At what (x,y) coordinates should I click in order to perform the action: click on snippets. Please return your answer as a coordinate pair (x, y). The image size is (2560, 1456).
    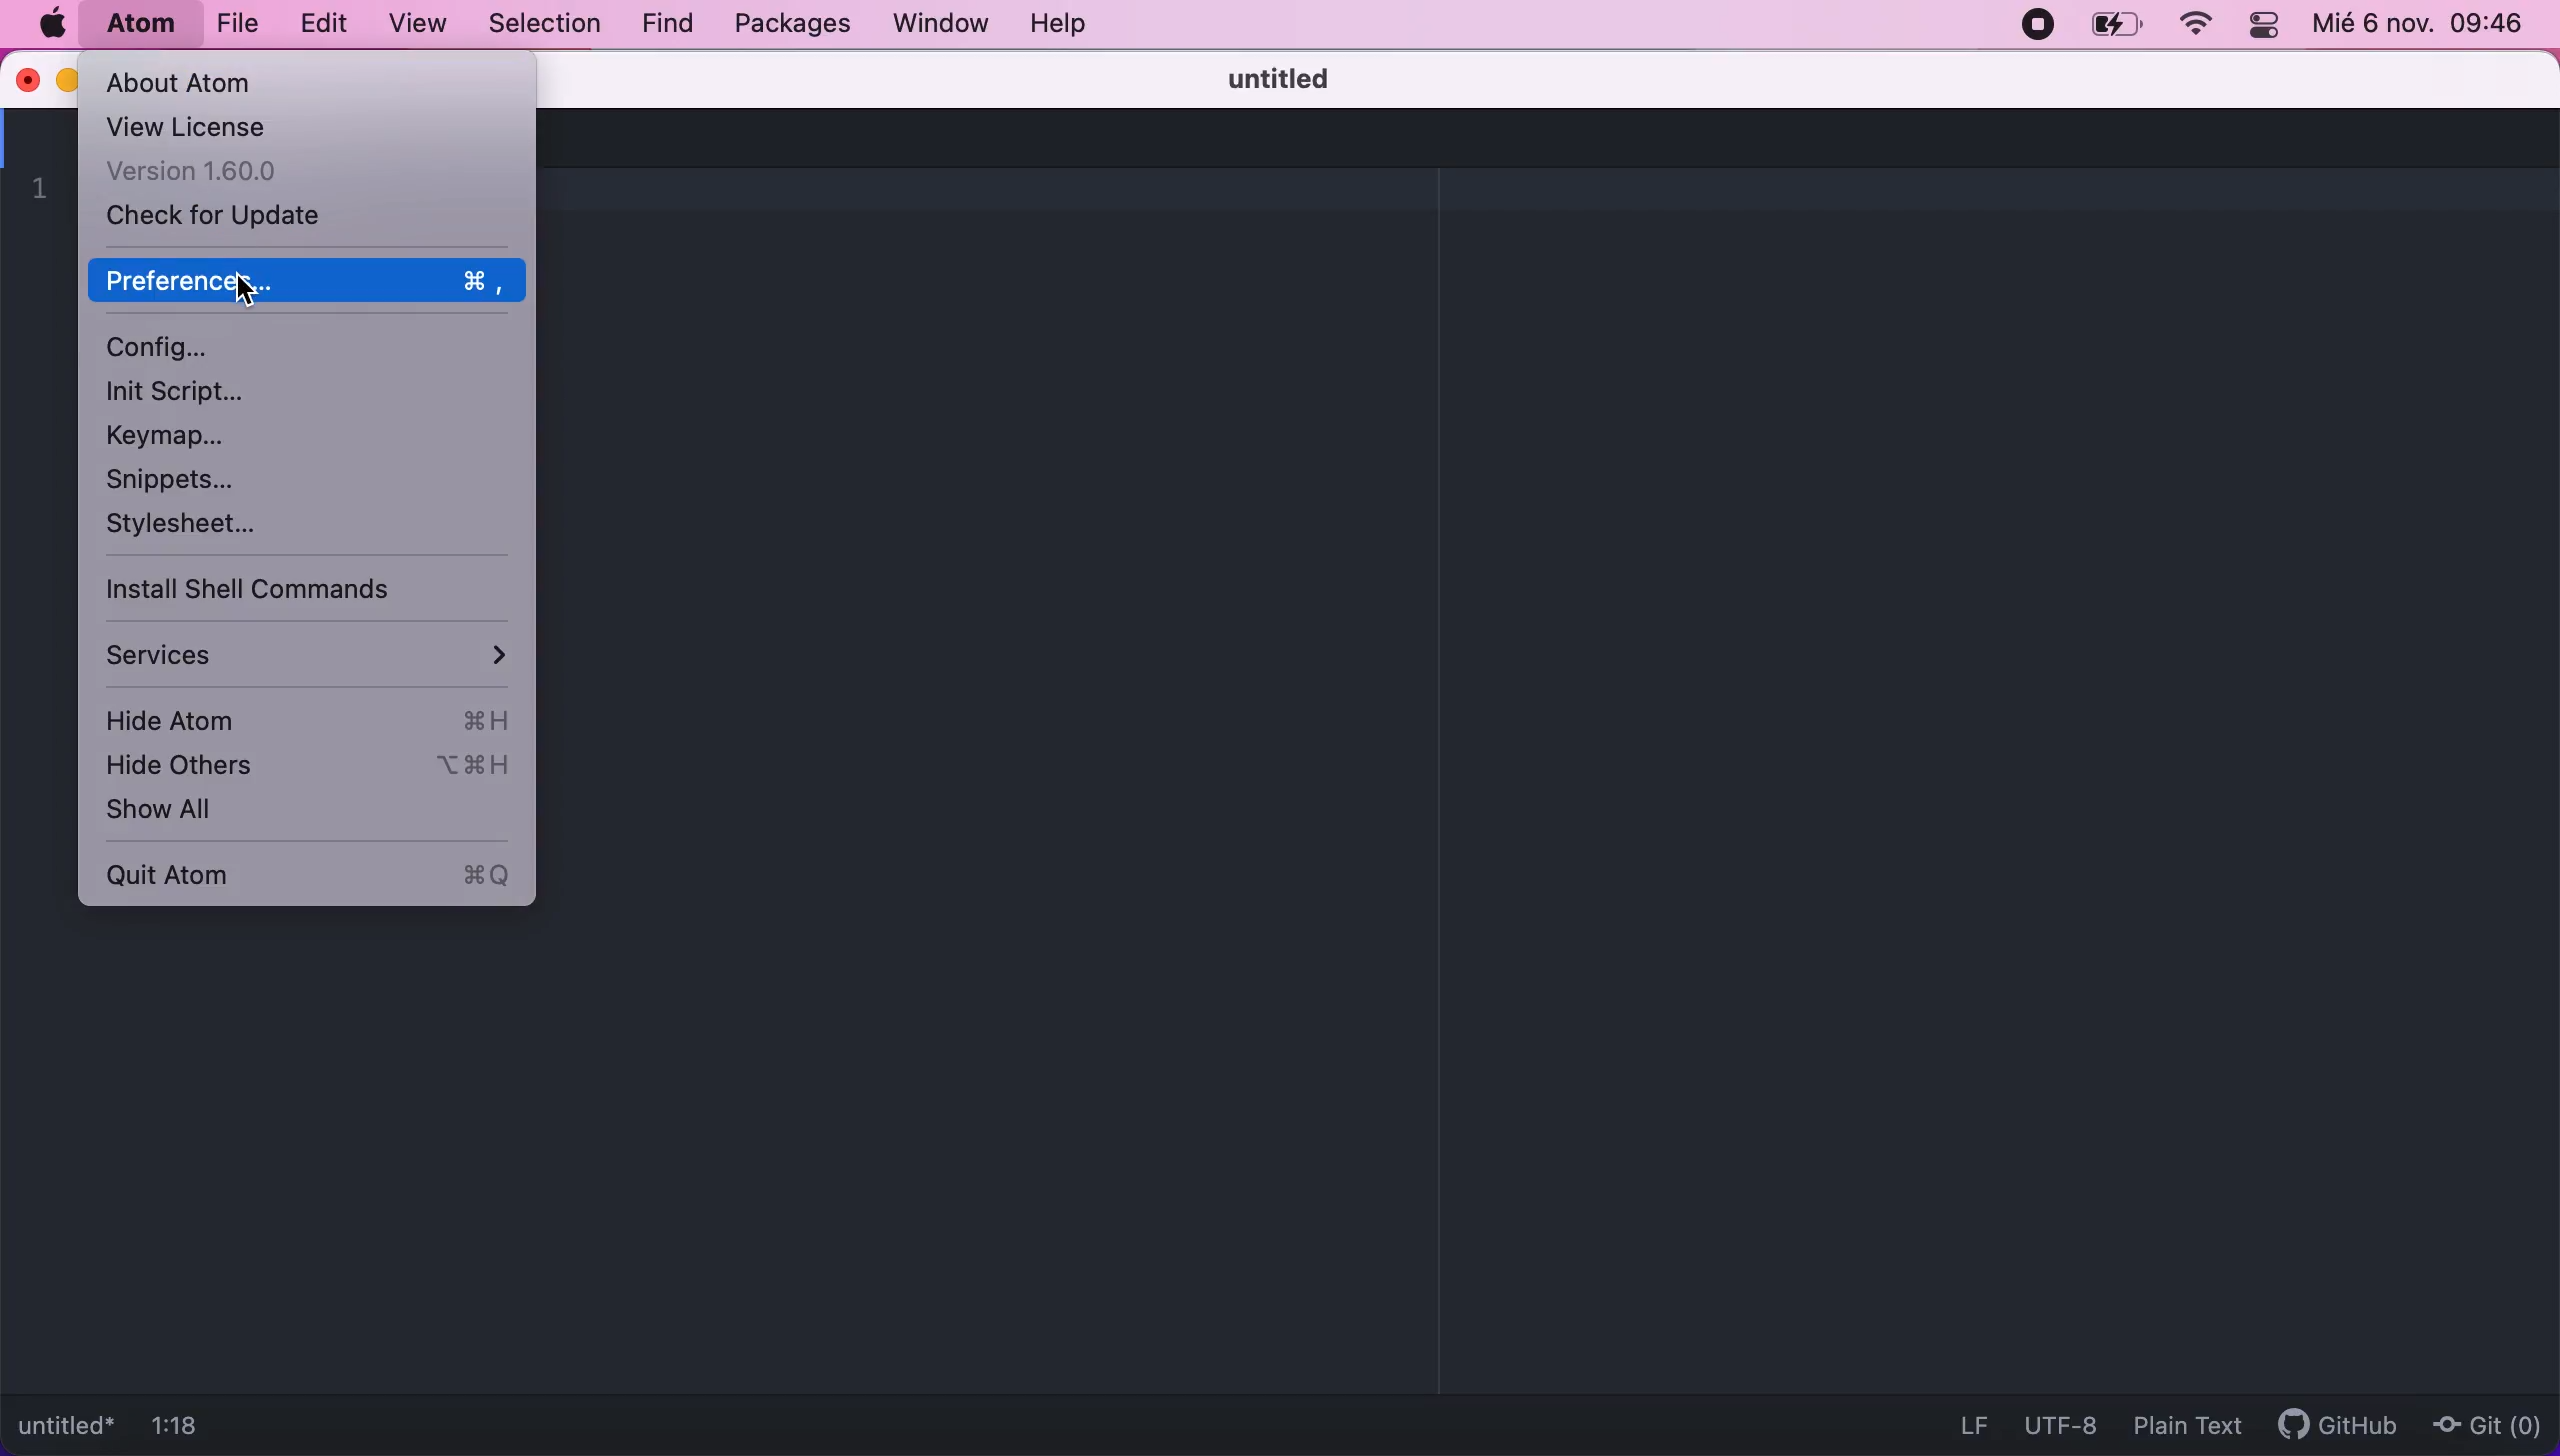
    Looking at the image, I should click on (195, 477).